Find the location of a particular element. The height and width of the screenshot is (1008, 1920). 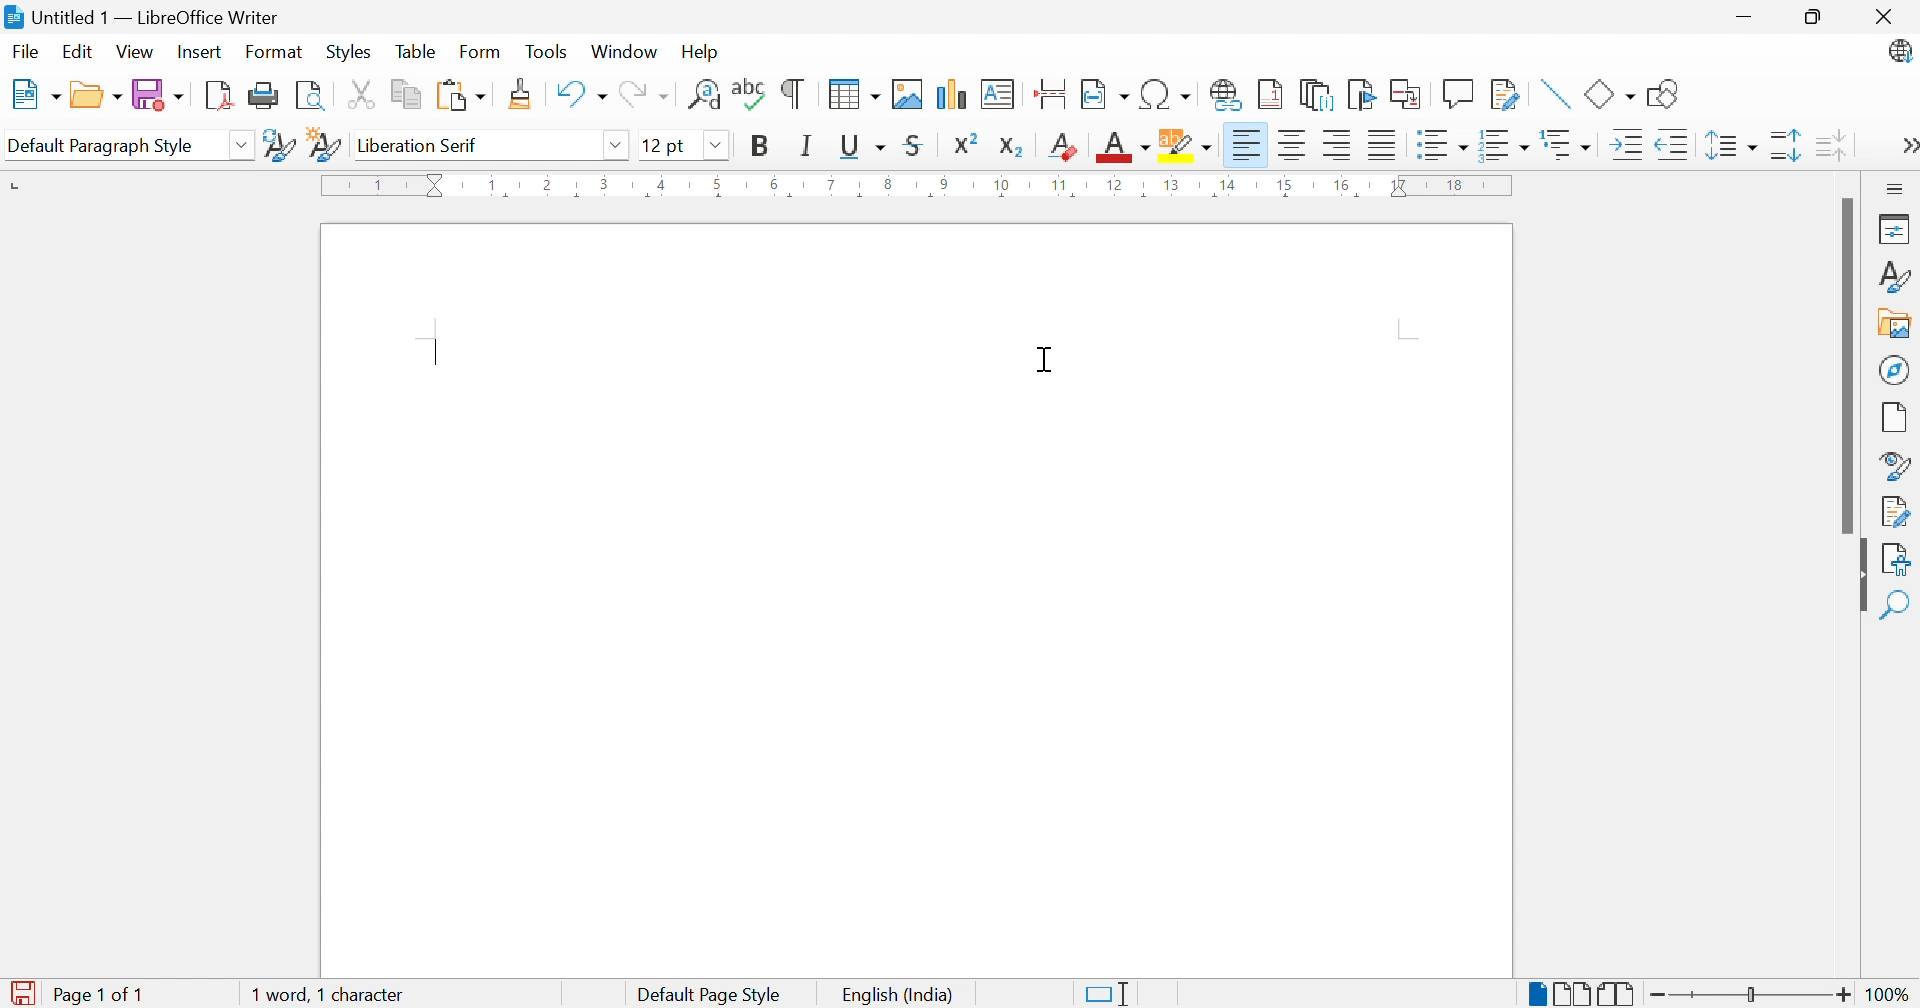

Insert Endnote is located at coordinates (1313, 96).